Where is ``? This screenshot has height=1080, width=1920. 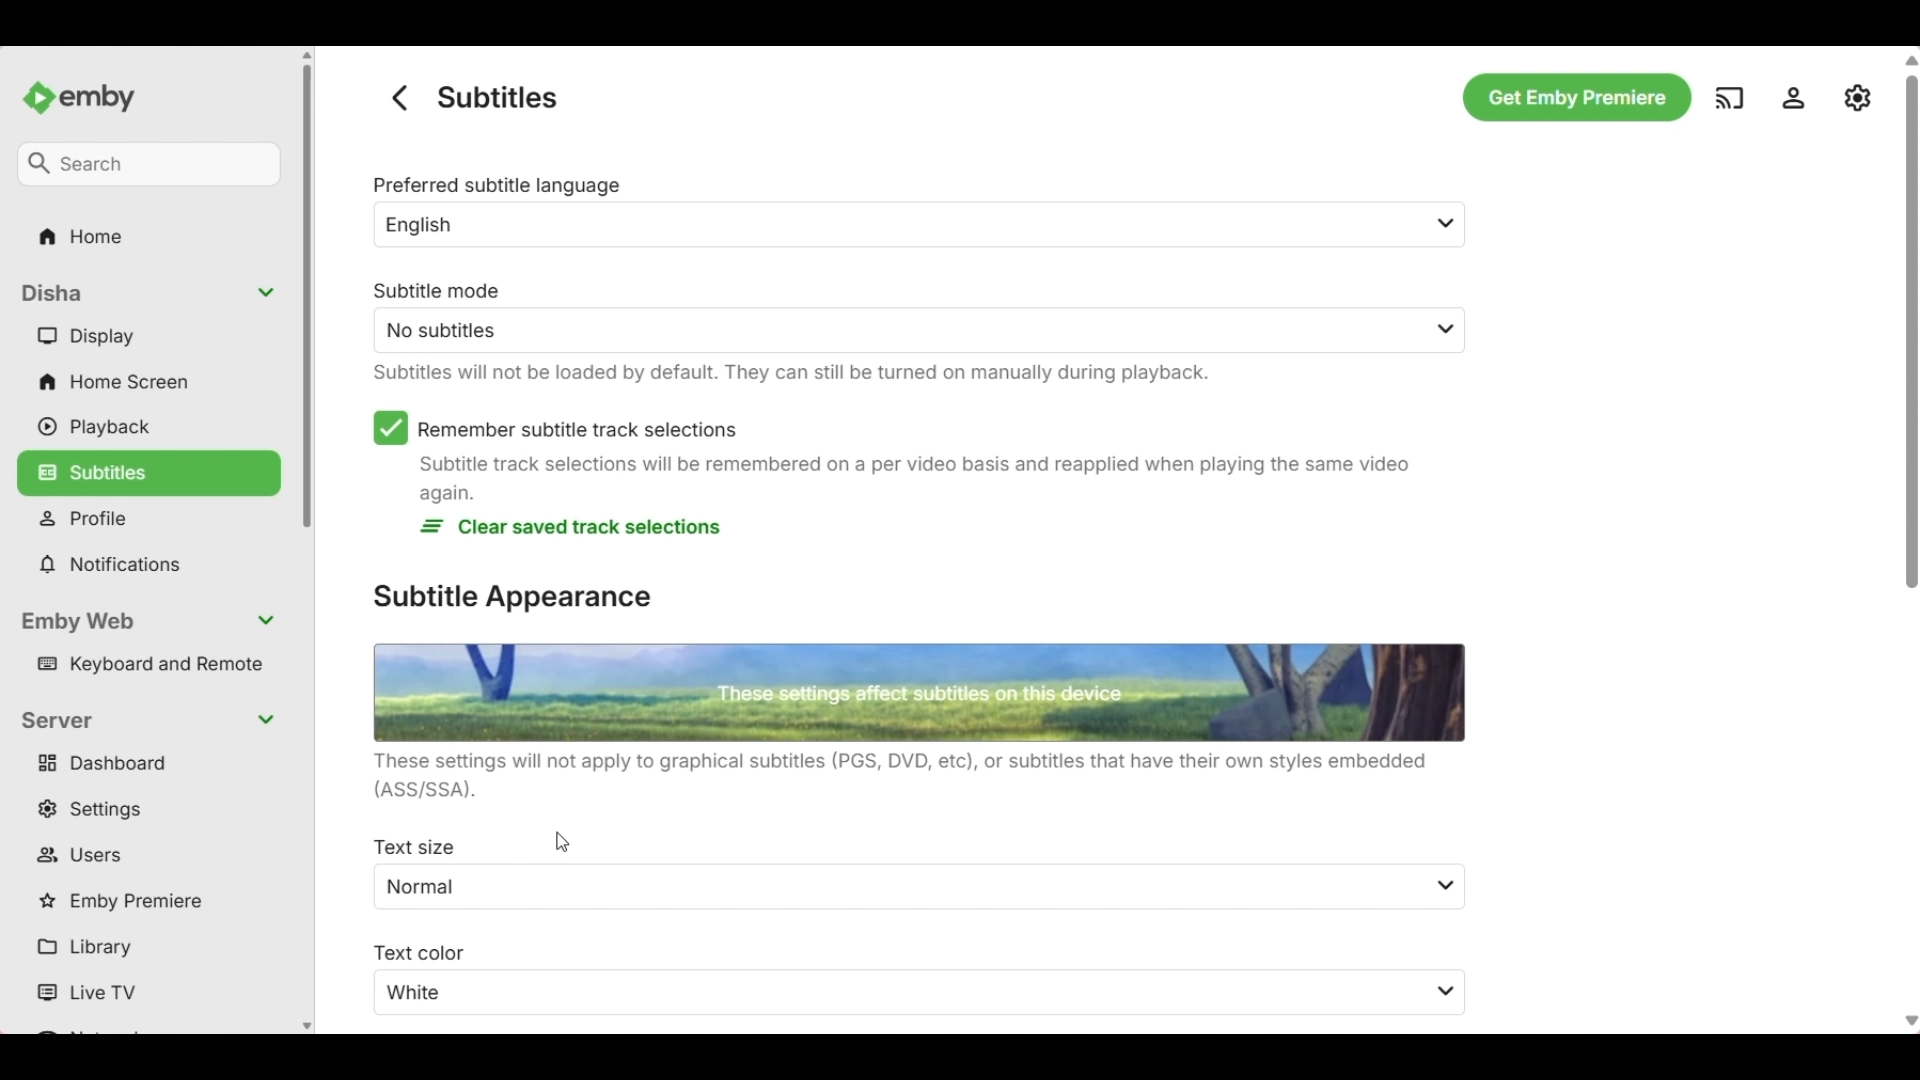  is located at coordinates (146, 161).